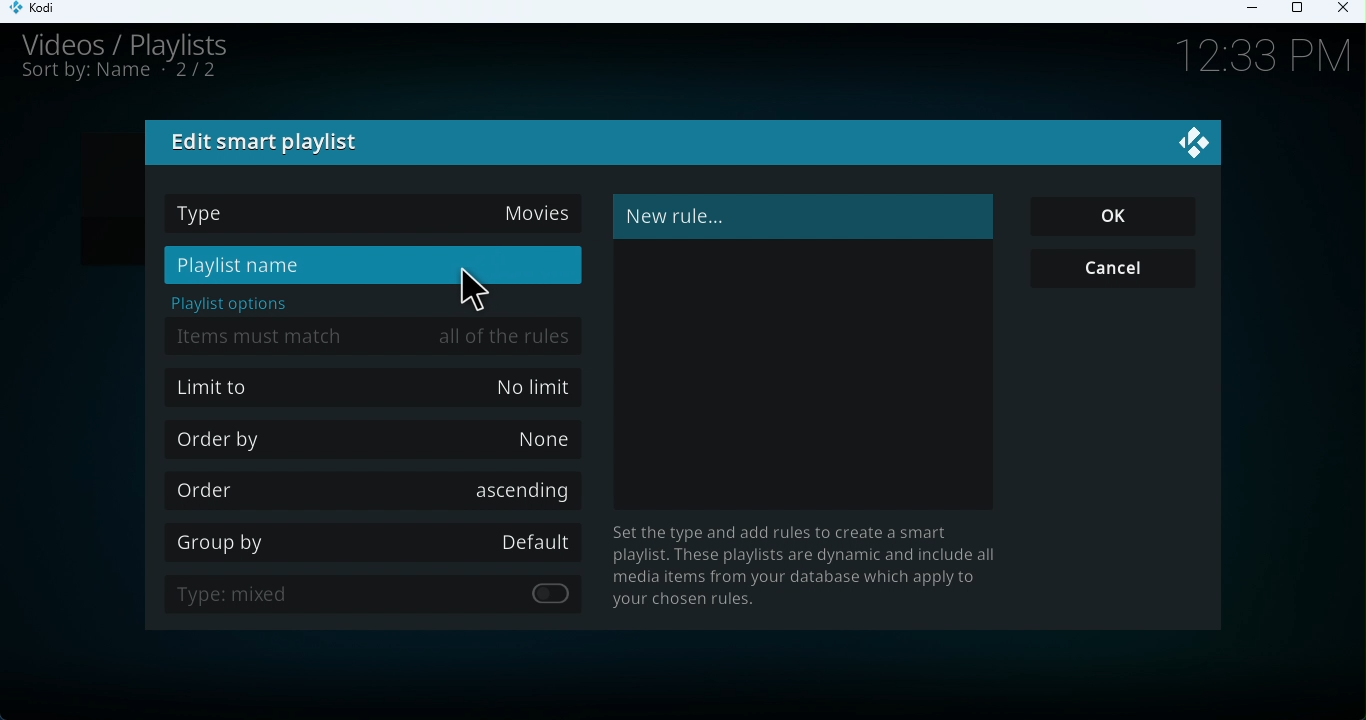 Image resolution: width=1366 pixels, height=720 pixels. I want to click on Note about how to create playlist, so click(814, 567).